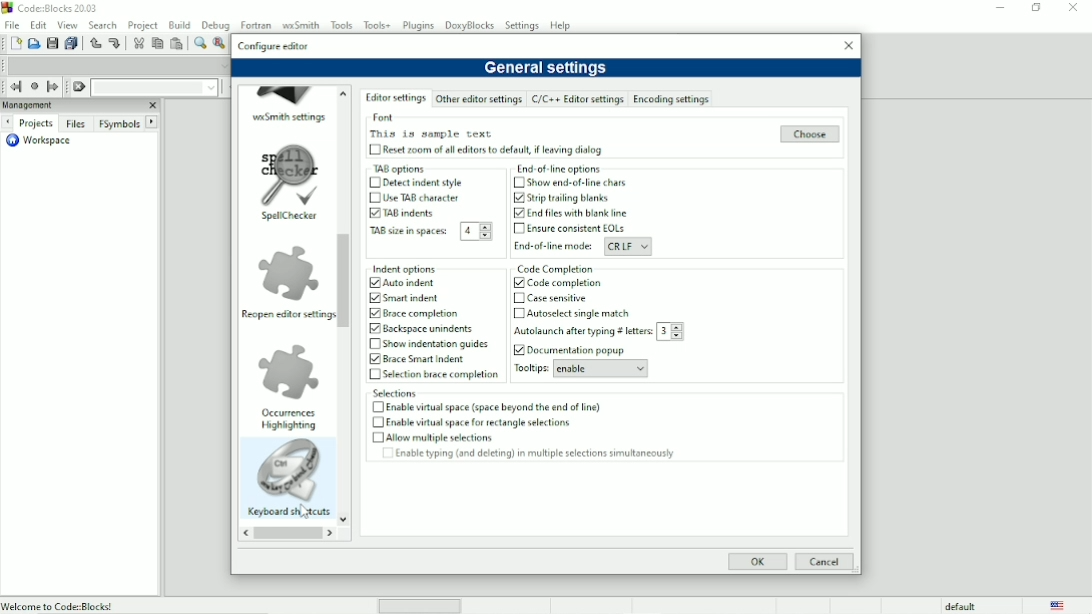  Describe the element at coordinates (104, 24) in the screenshot. I see `Search` at that location.